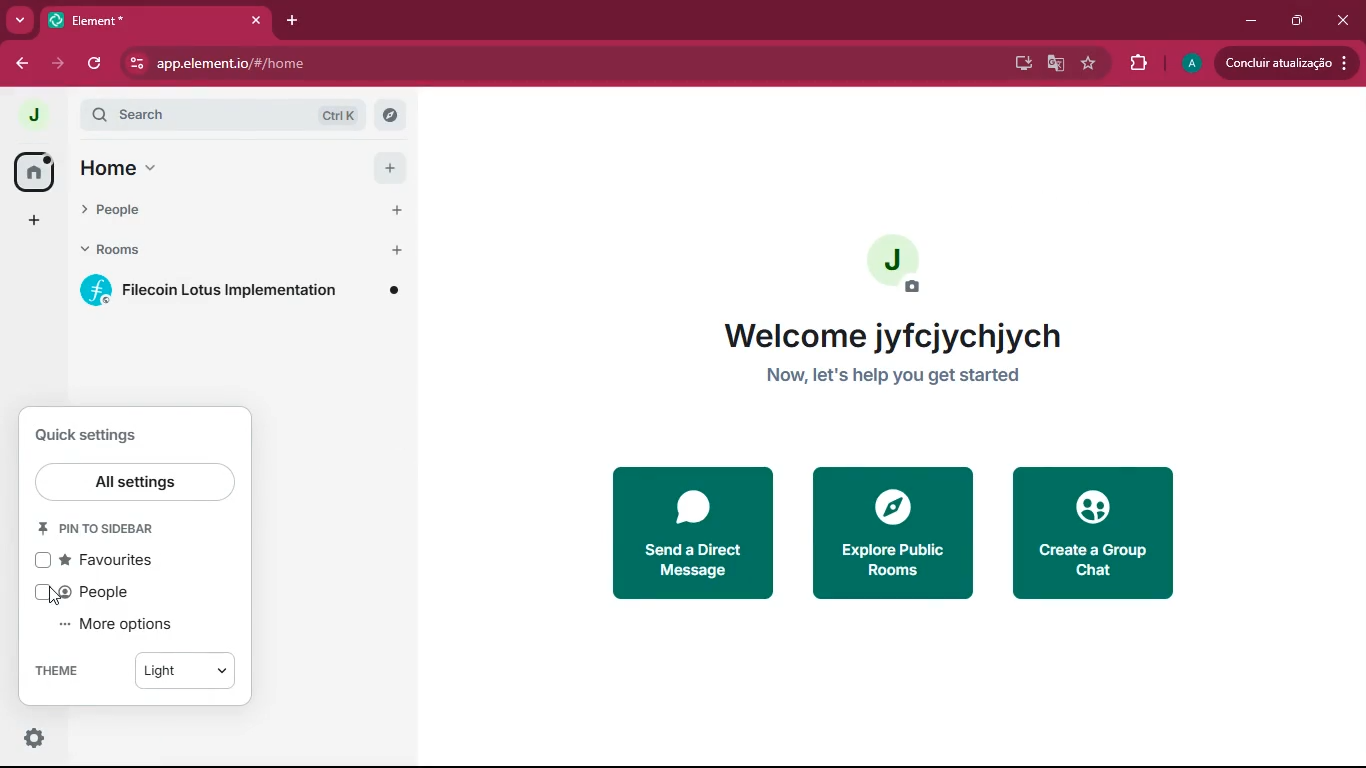  Describe the element at coordinates (140, 167) in the screenshot. I see `home` at that location.